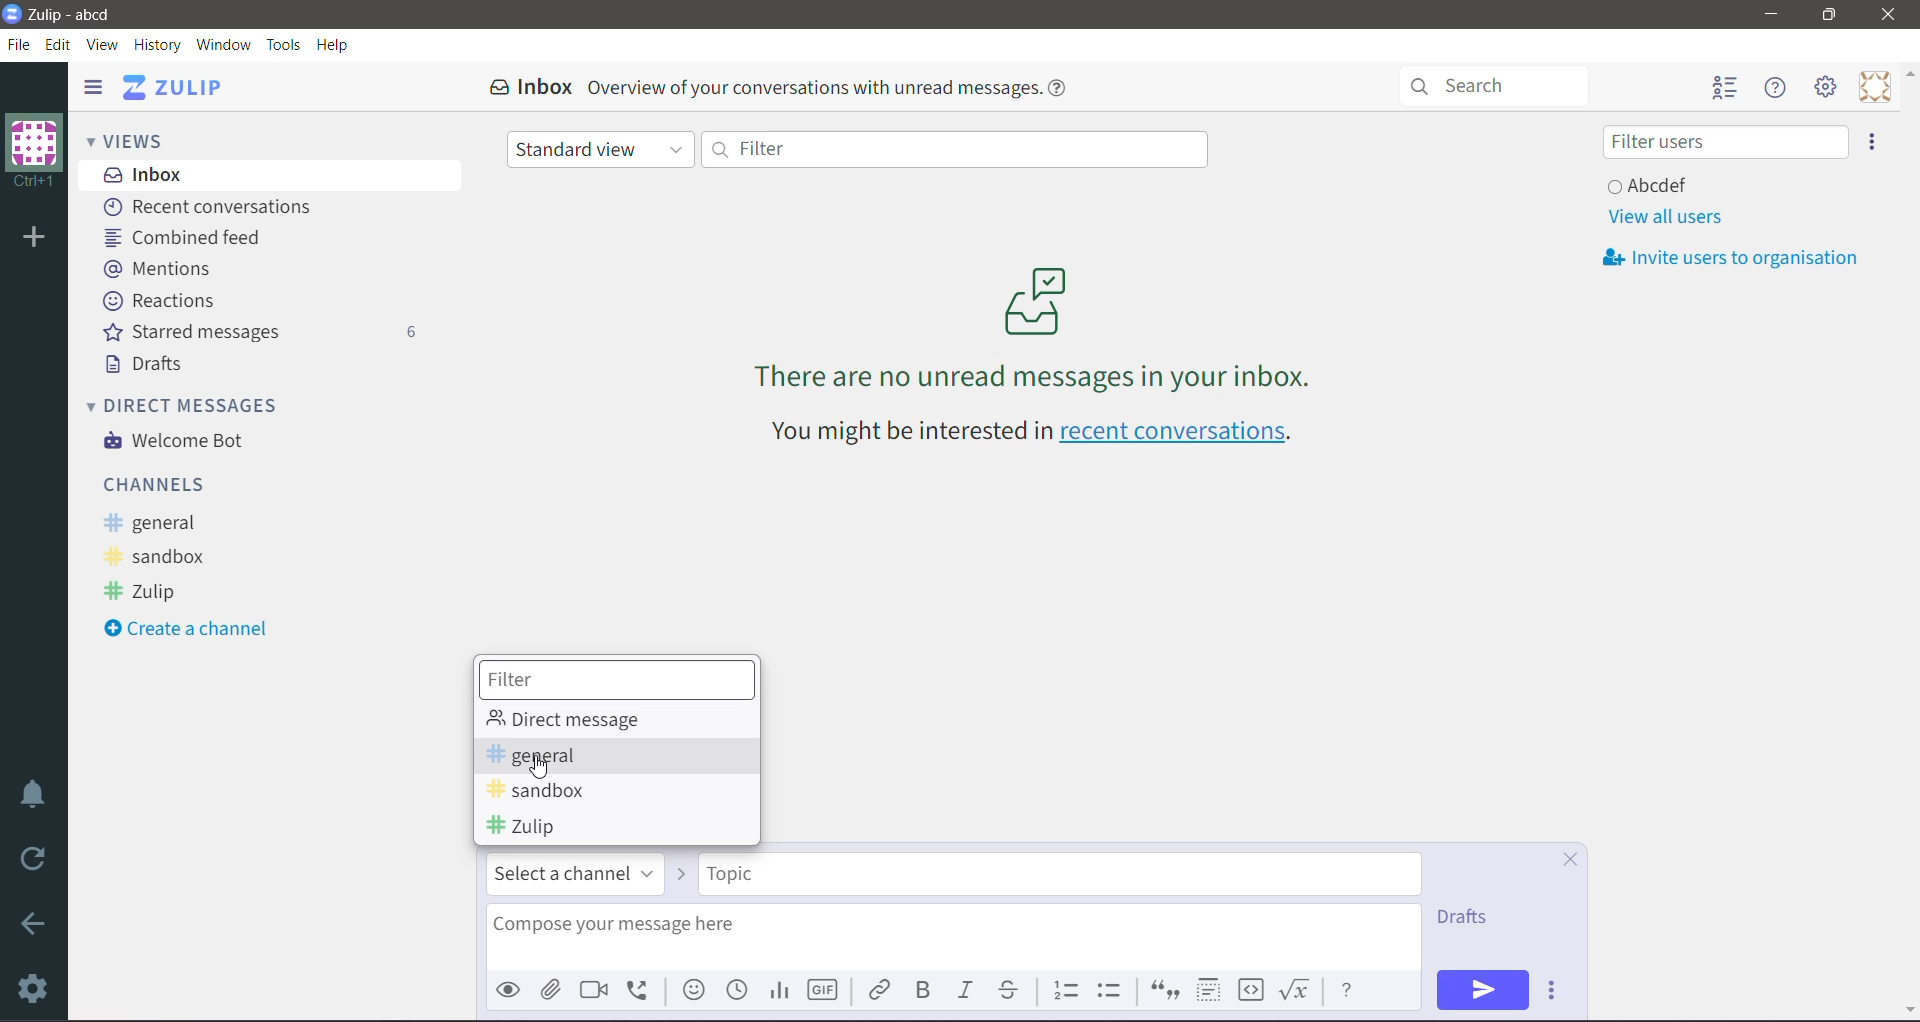 This screenshot has width=1920, height=1022. What do you see at coordinates (333, 45) in the screenshot?
I see `Help` at bounding box center [333, 45].